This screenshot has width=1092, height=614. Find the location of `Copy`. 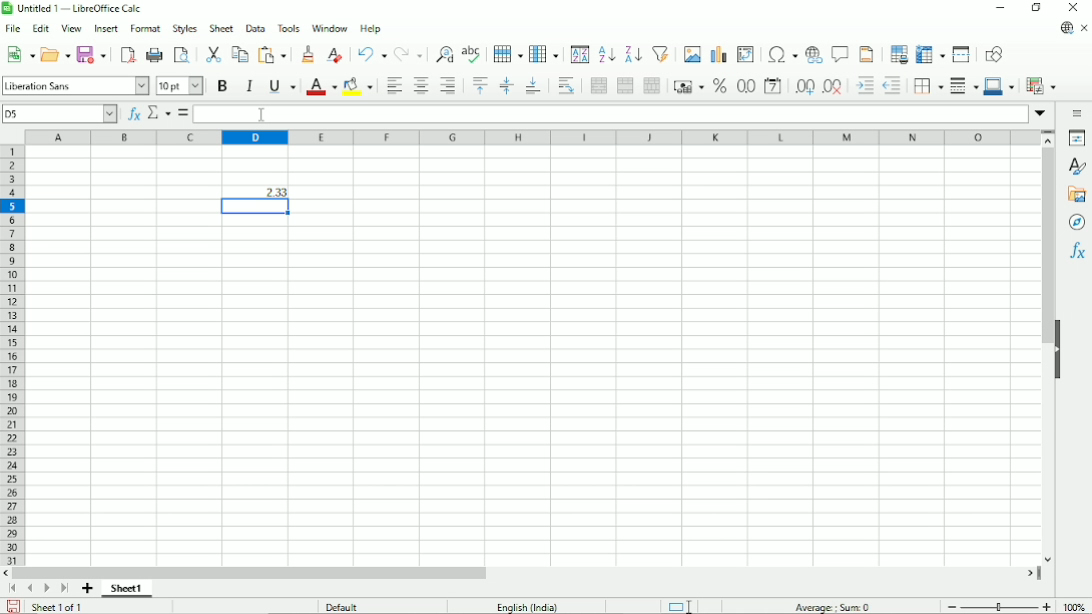

Copy is located at coordinates (239, 55).